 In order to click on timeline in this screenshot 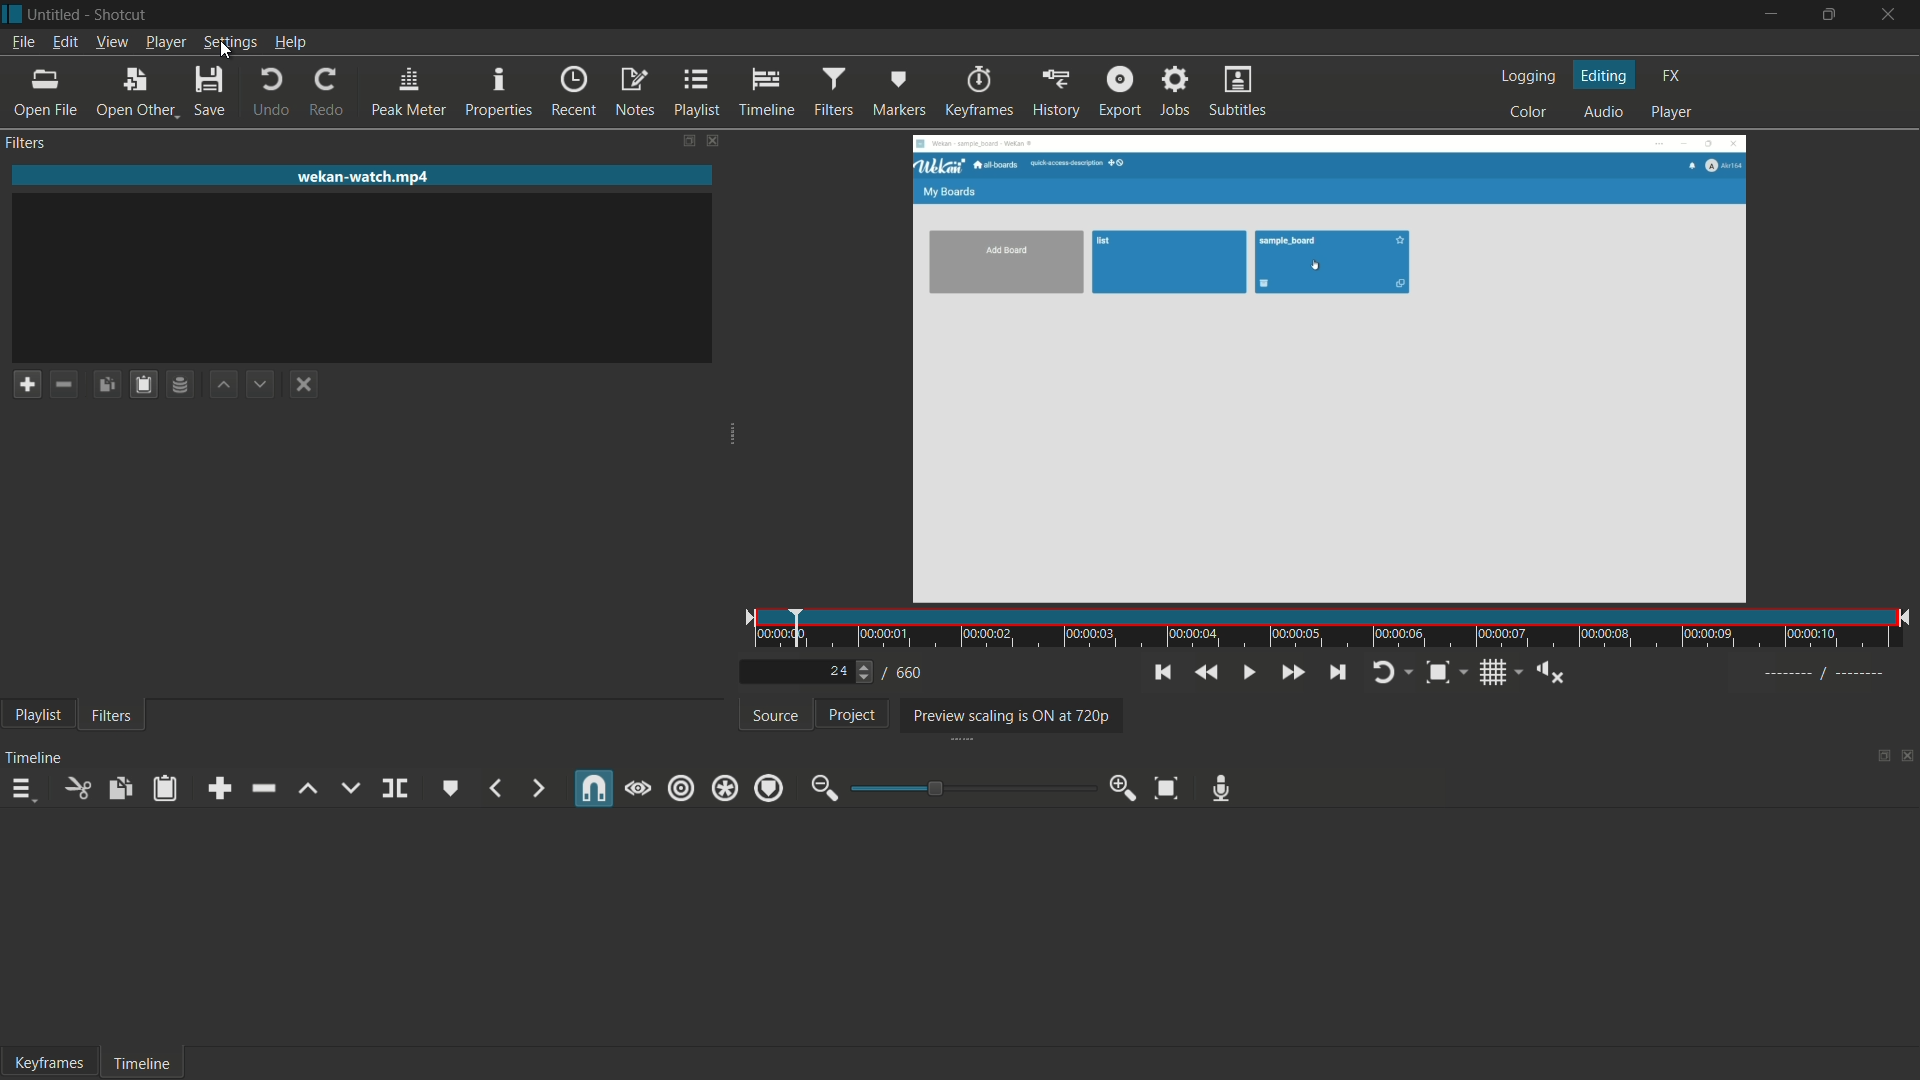, I will do `click(768, 92)`.